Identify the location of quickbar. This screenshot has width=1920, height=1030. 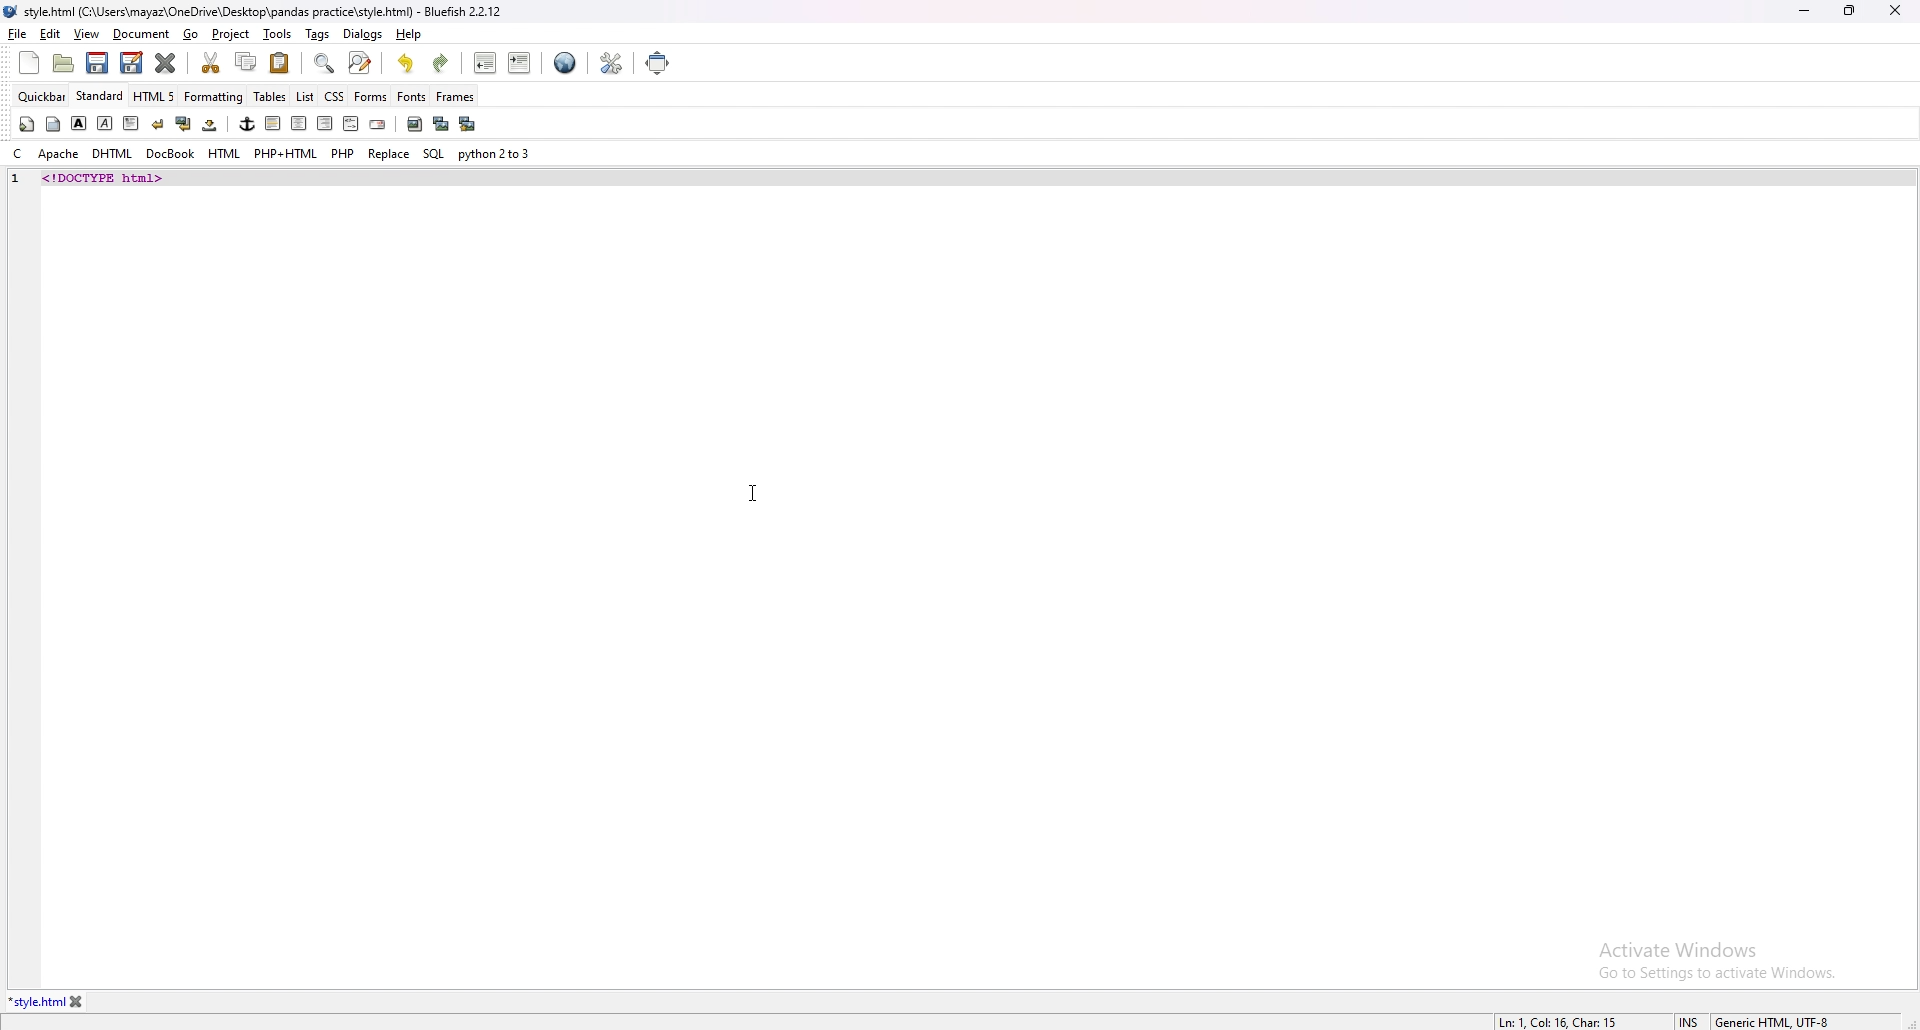
(43, 96).